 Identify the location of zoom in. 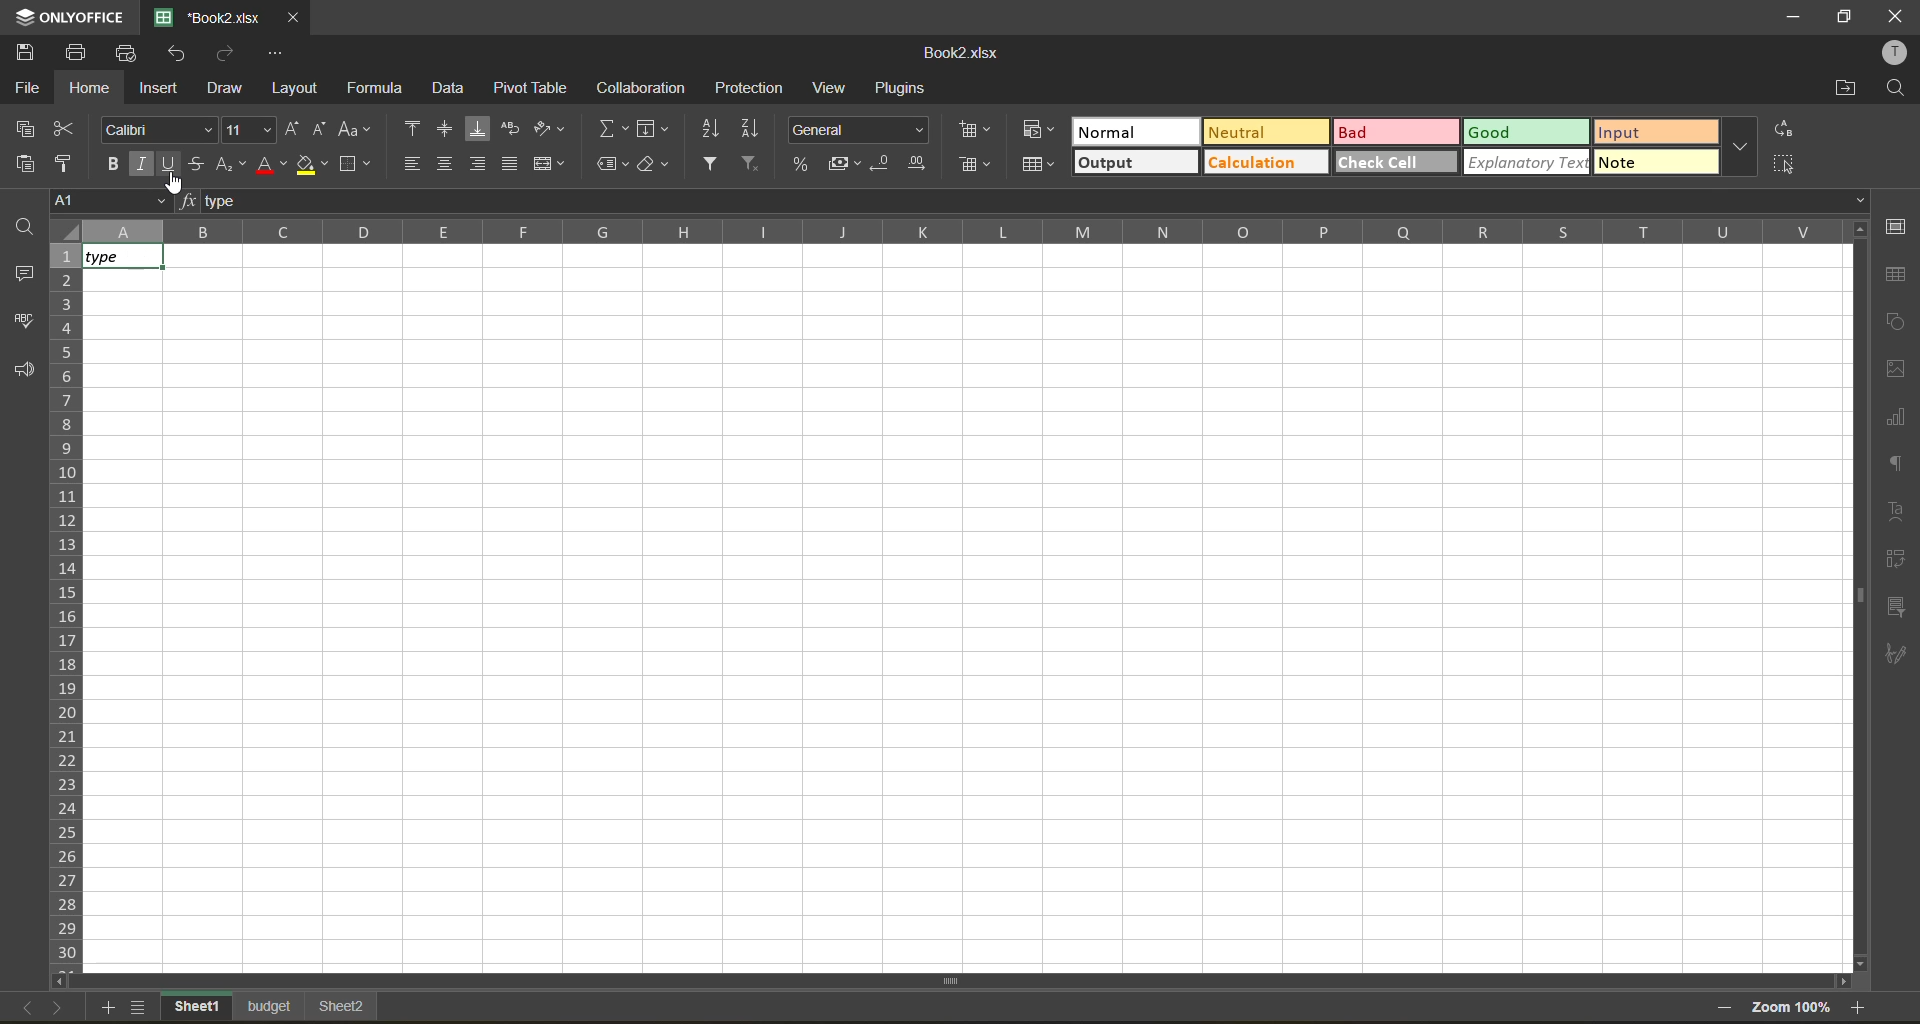
(1863, 1008).